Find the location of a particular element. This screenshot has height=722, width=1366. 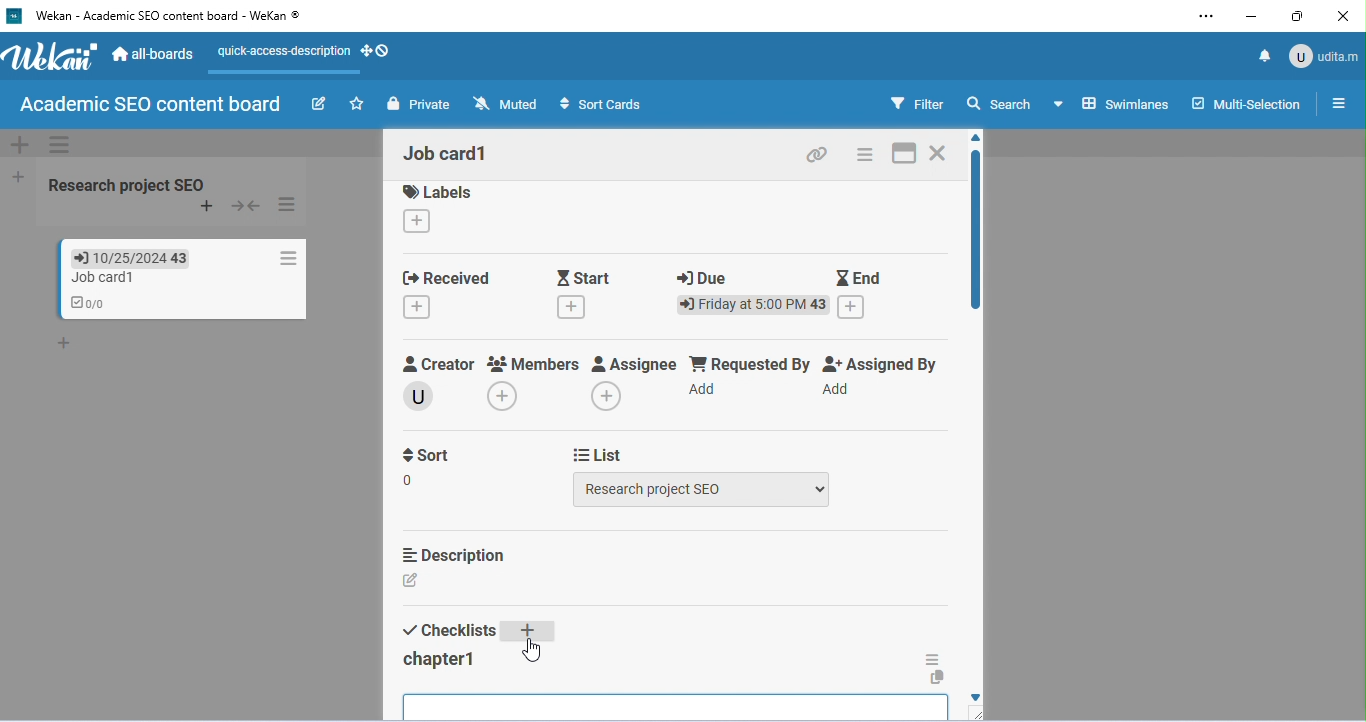

add card to top of list is located at coordinates (207, 207).